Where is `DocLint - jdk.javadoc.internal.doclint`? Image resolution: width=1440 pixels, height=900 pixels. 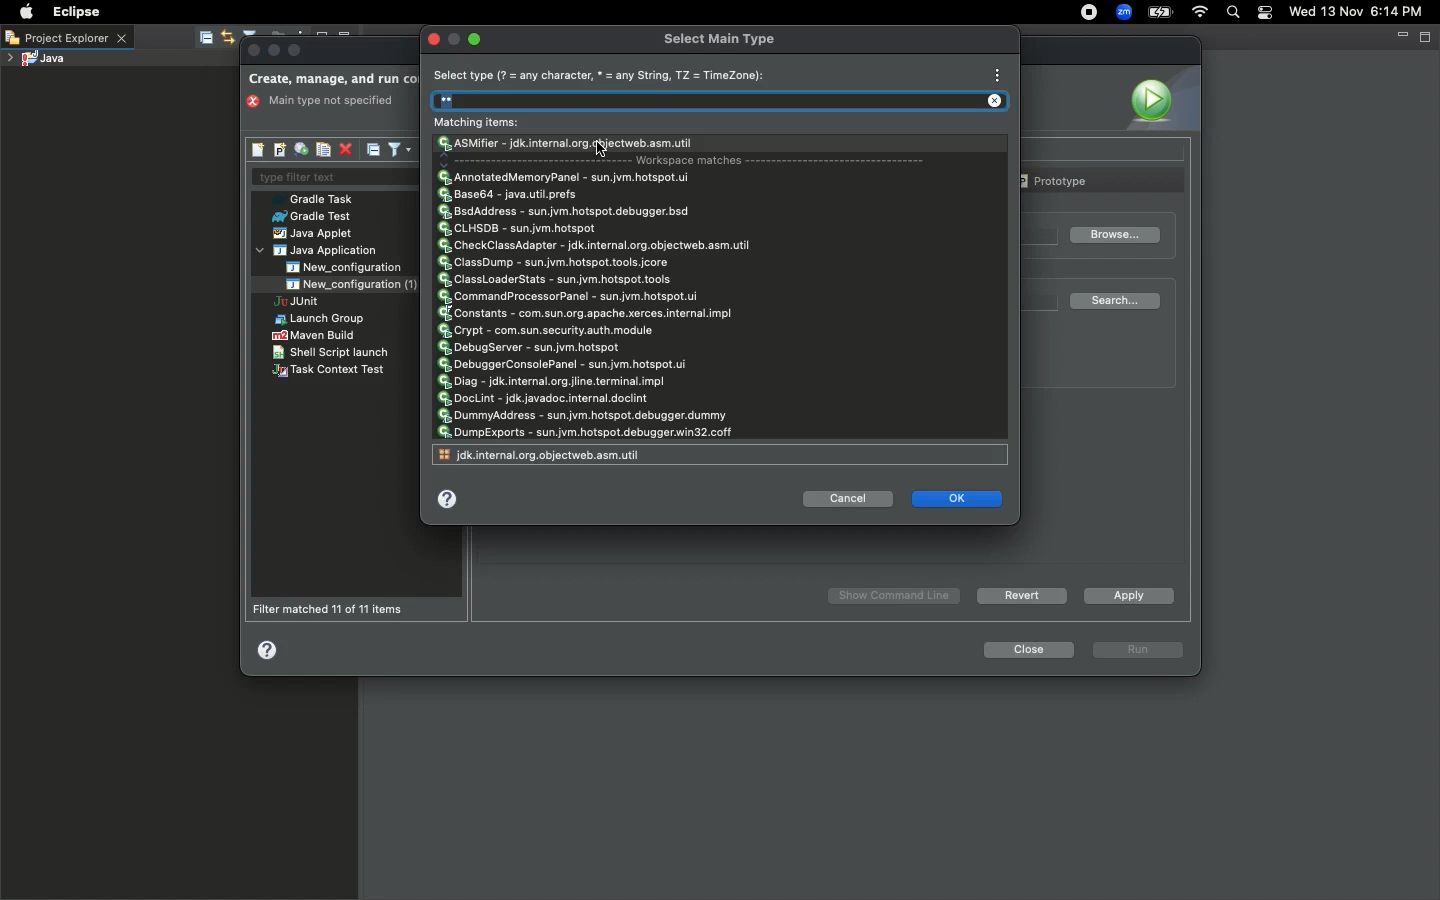
DocLint - jdk.javadoc.internal.doclint is located at coordinates (545, 398).